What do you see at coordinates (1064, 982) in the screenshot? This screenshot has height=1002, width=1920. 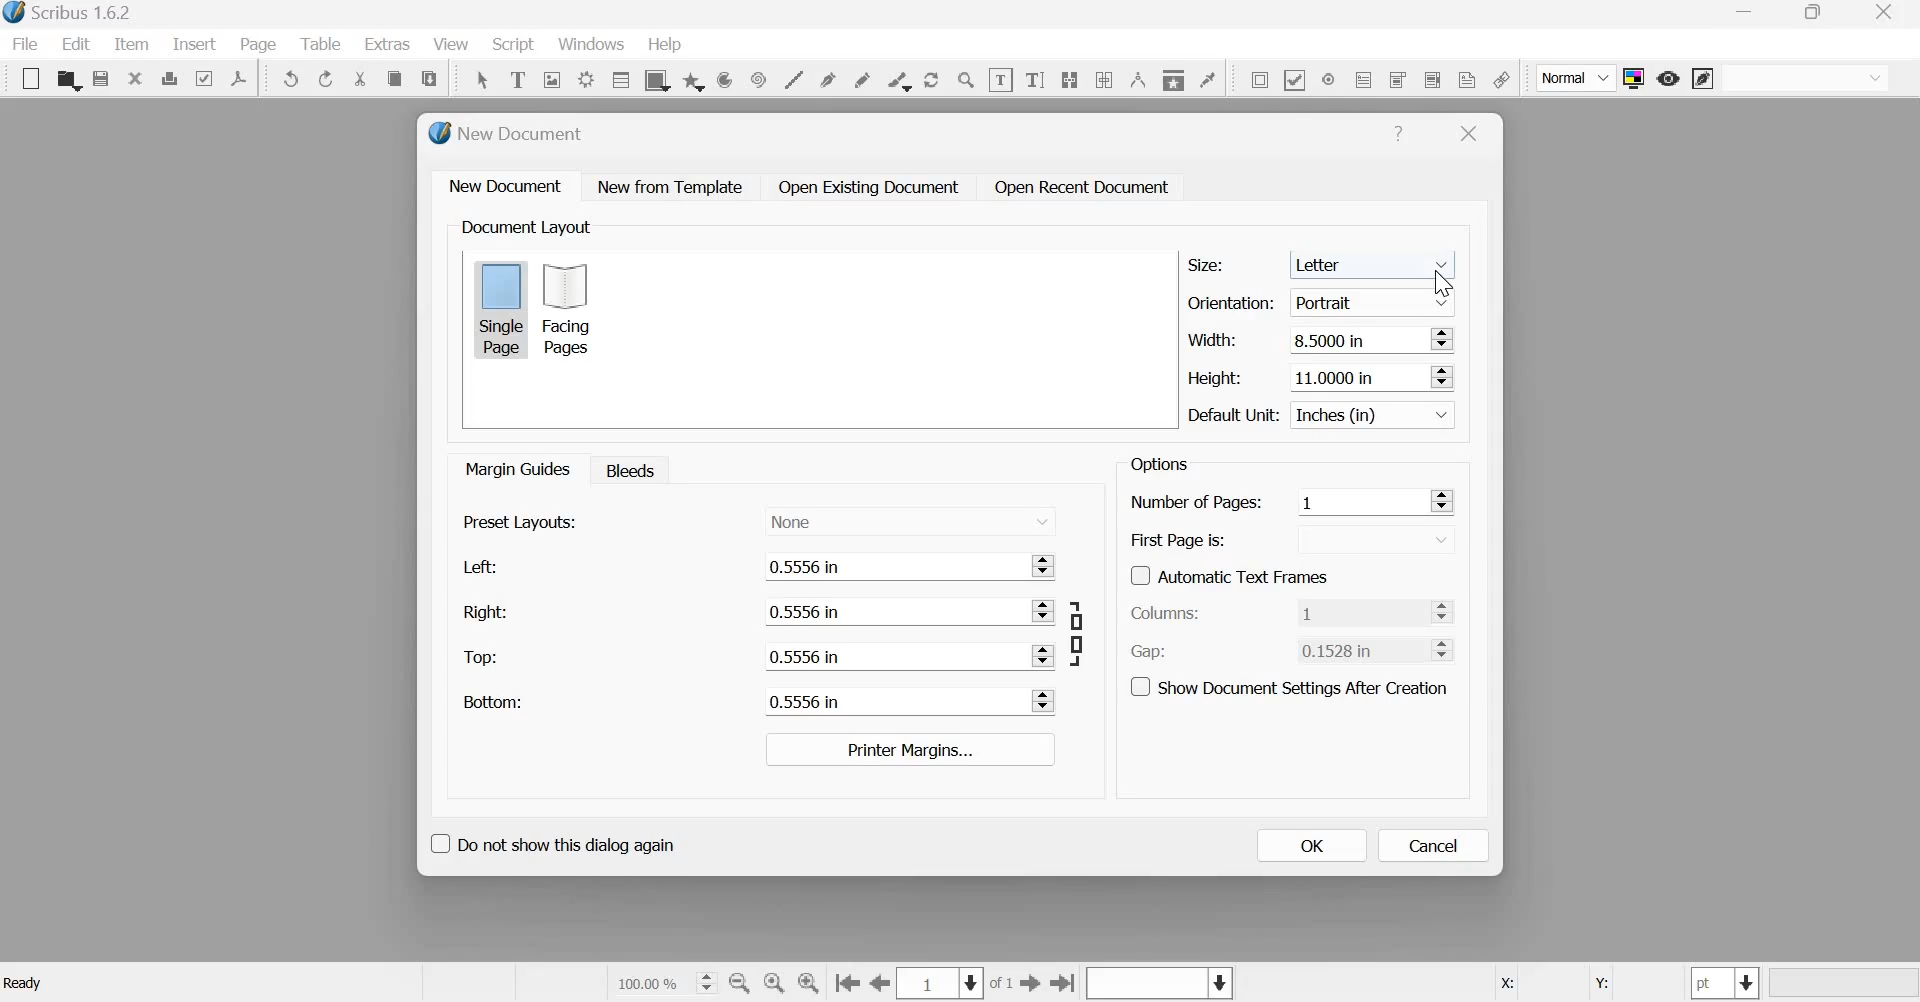 I see `Go to the last page` at bounding box center [1064, 982].